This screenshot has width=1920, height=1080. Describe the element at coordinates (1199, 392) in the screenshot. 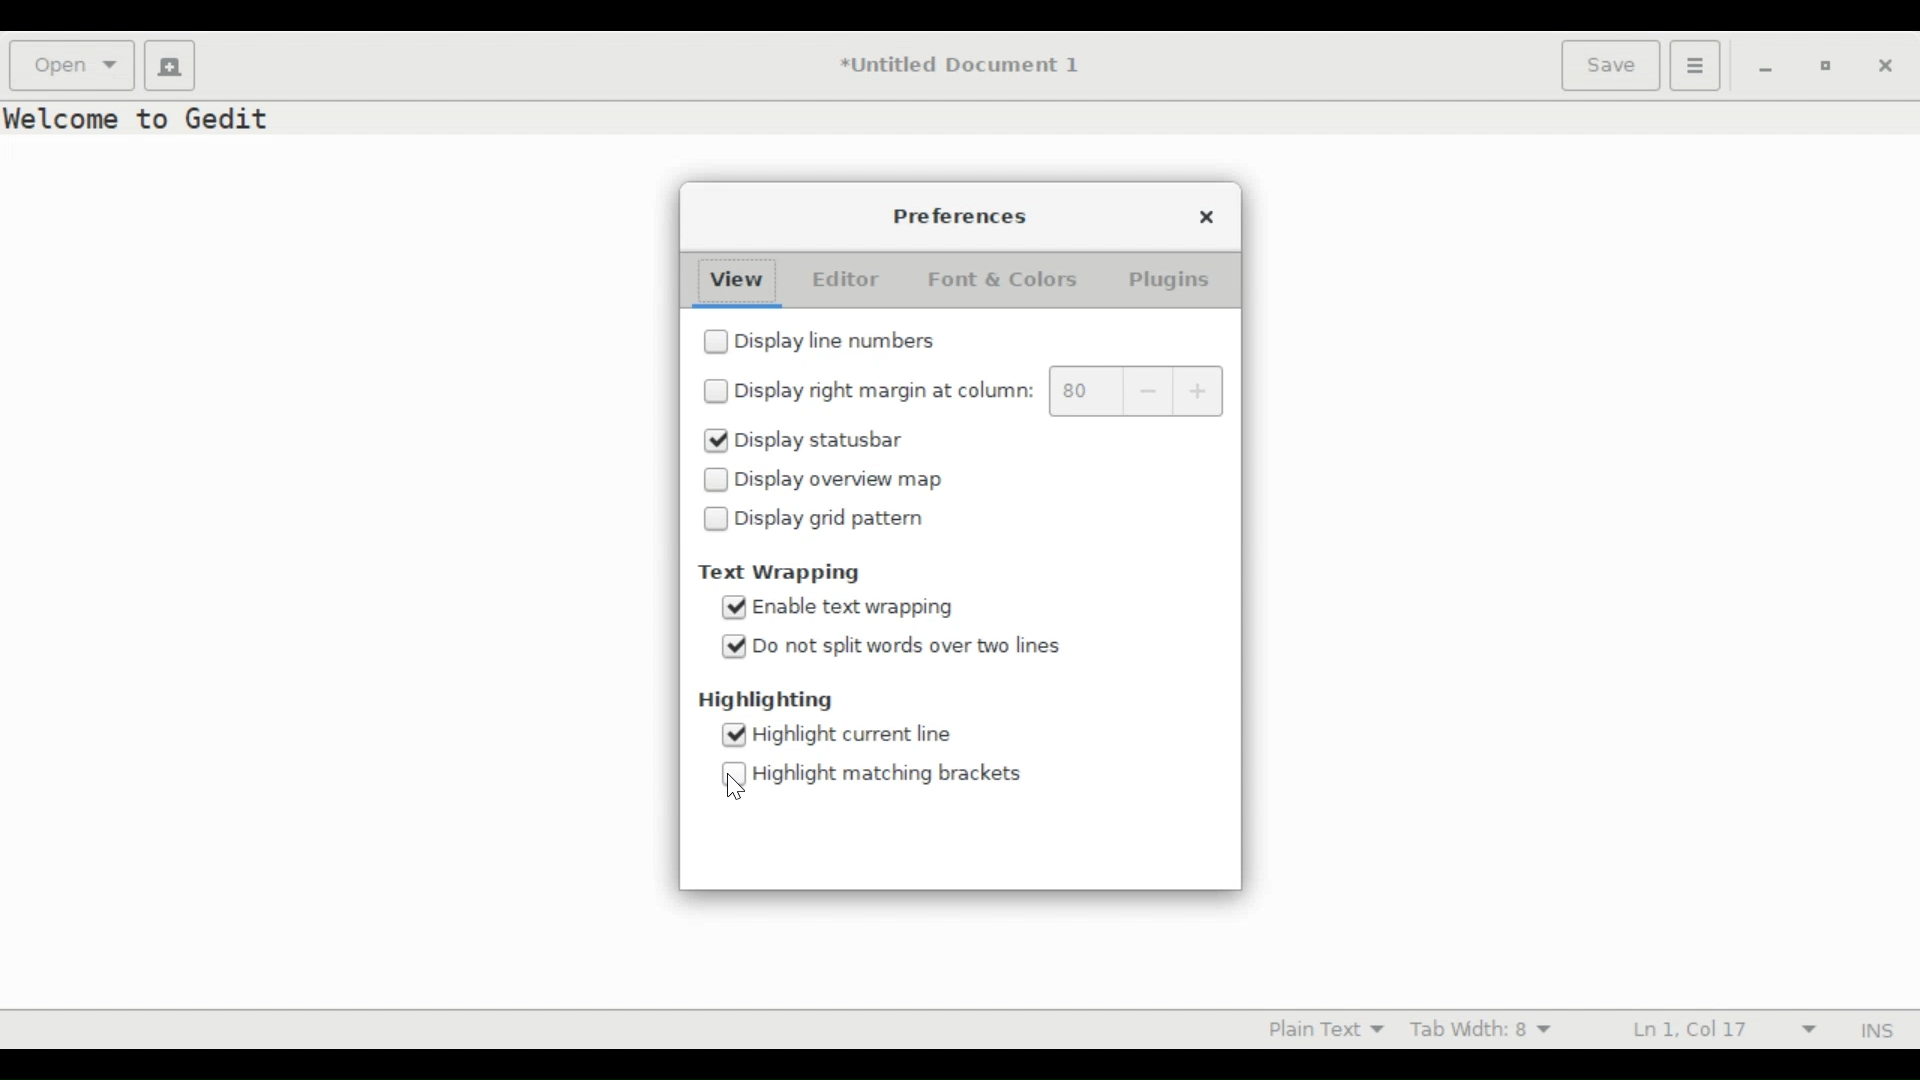

I see `increase` at that location.